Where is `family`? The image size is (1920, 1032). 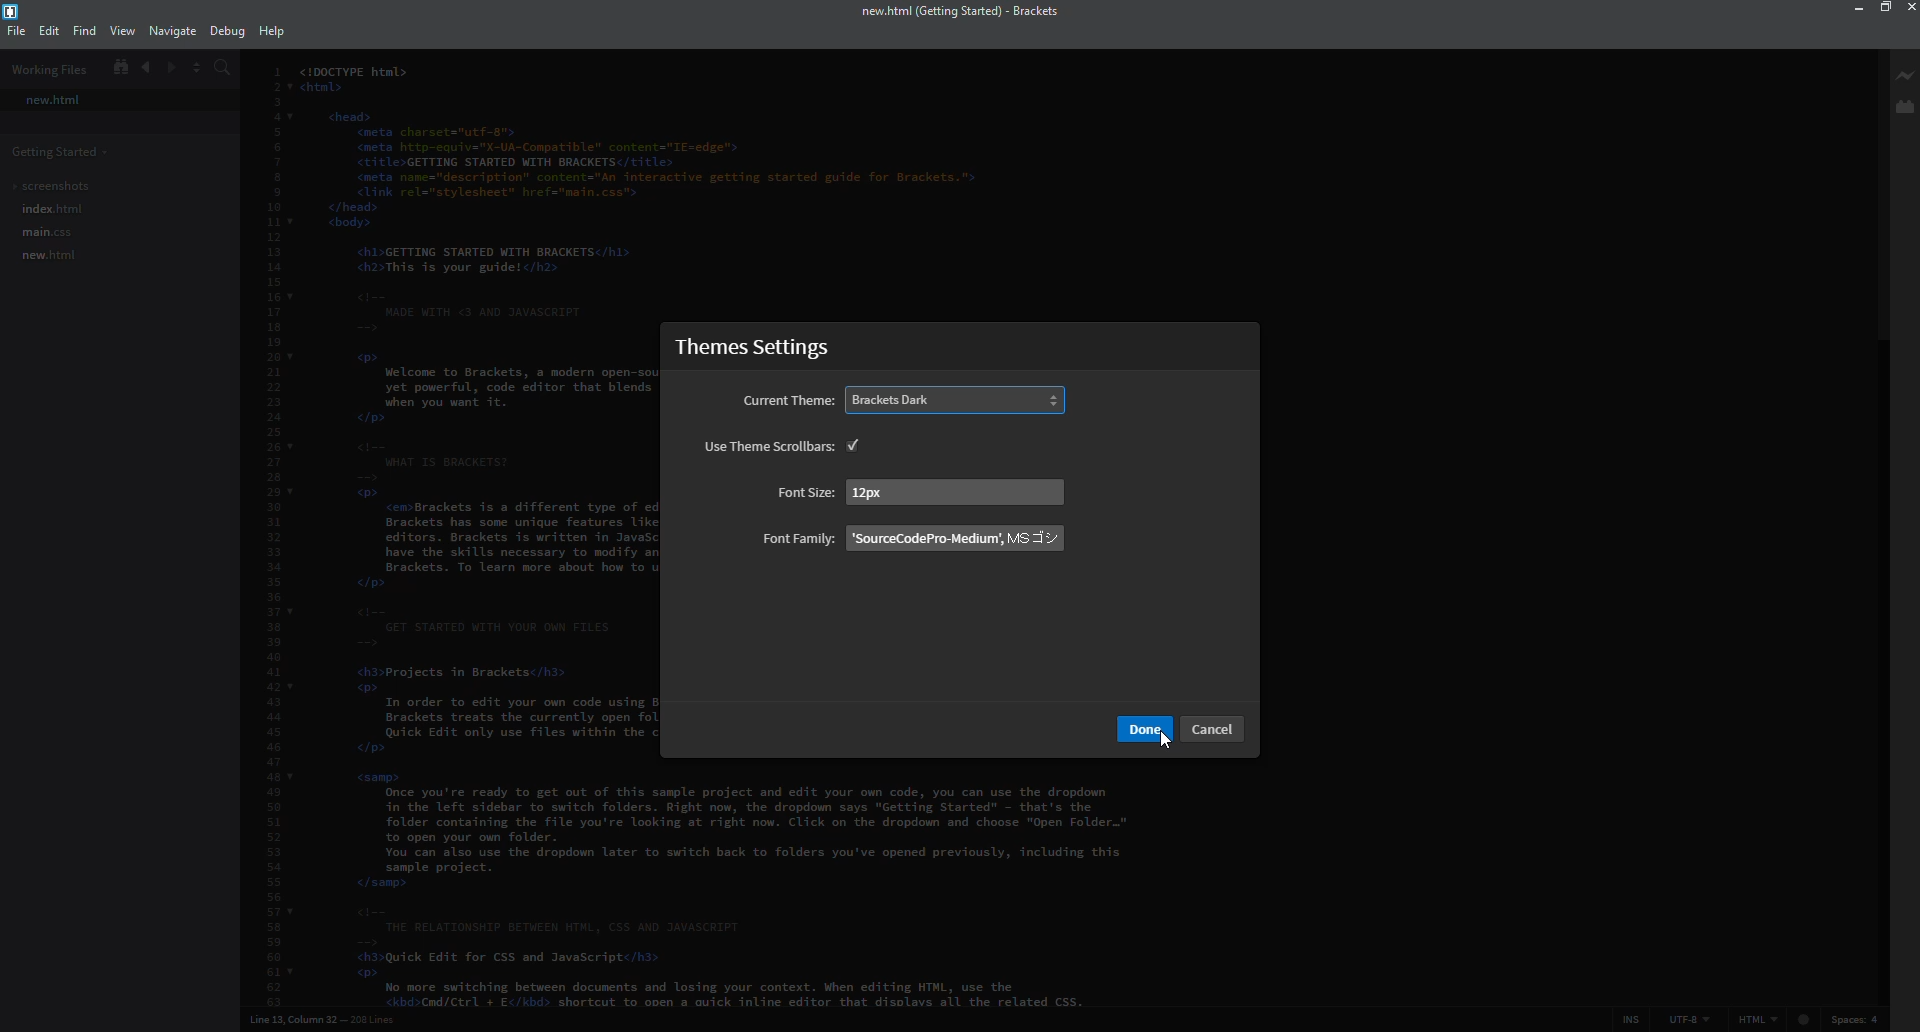 family is located at coordinates (953, 539).